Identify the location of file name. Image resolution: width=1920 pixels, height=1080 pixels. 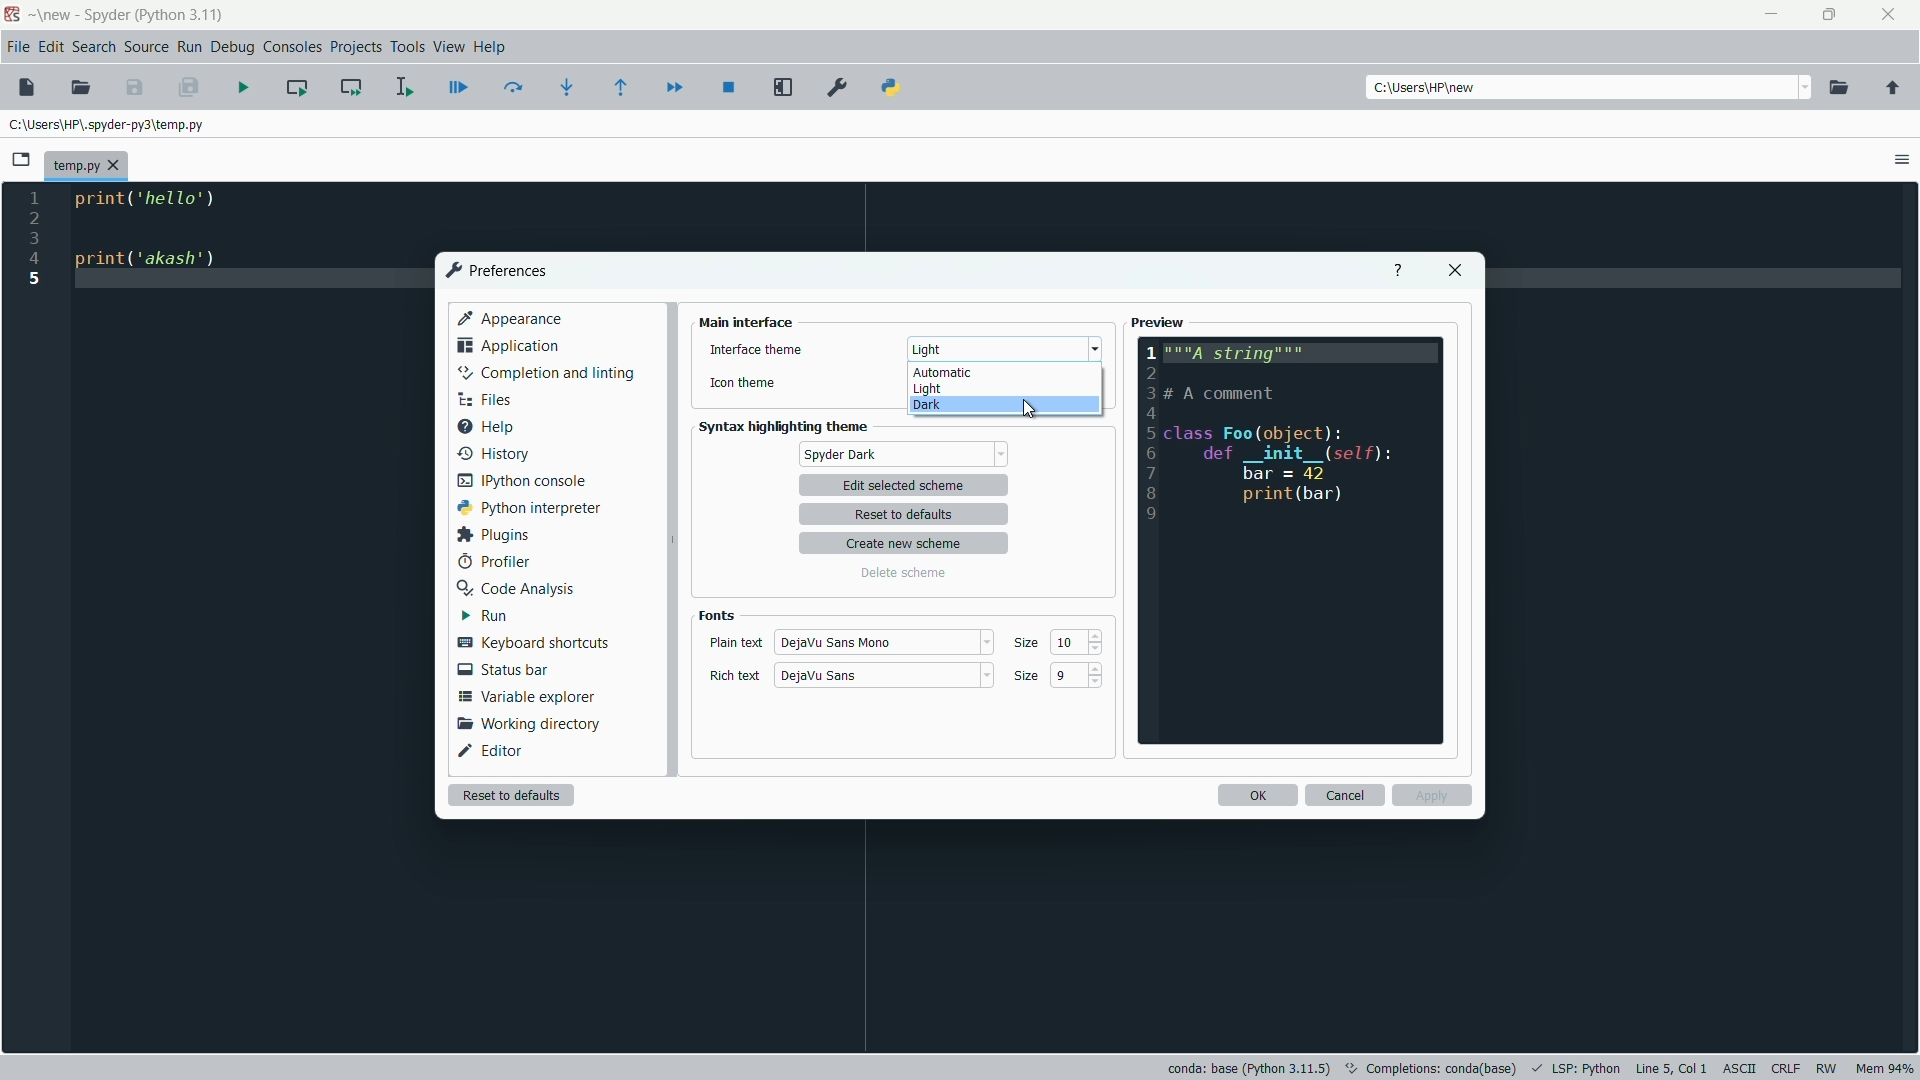
(85, 167).